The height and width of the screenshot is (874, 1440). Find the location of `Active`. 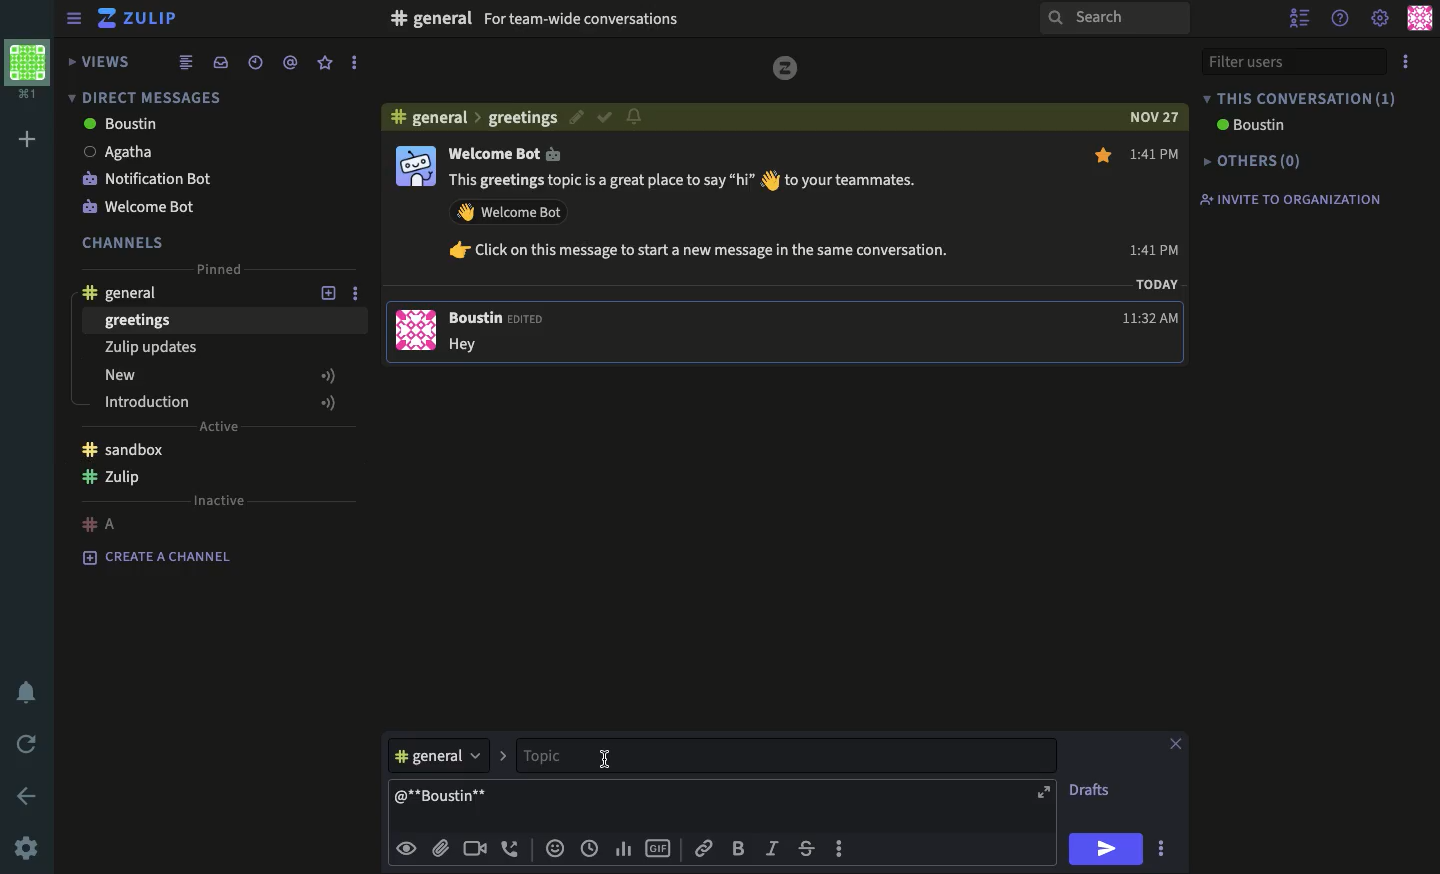

Active is located at coordinates (226, 425).